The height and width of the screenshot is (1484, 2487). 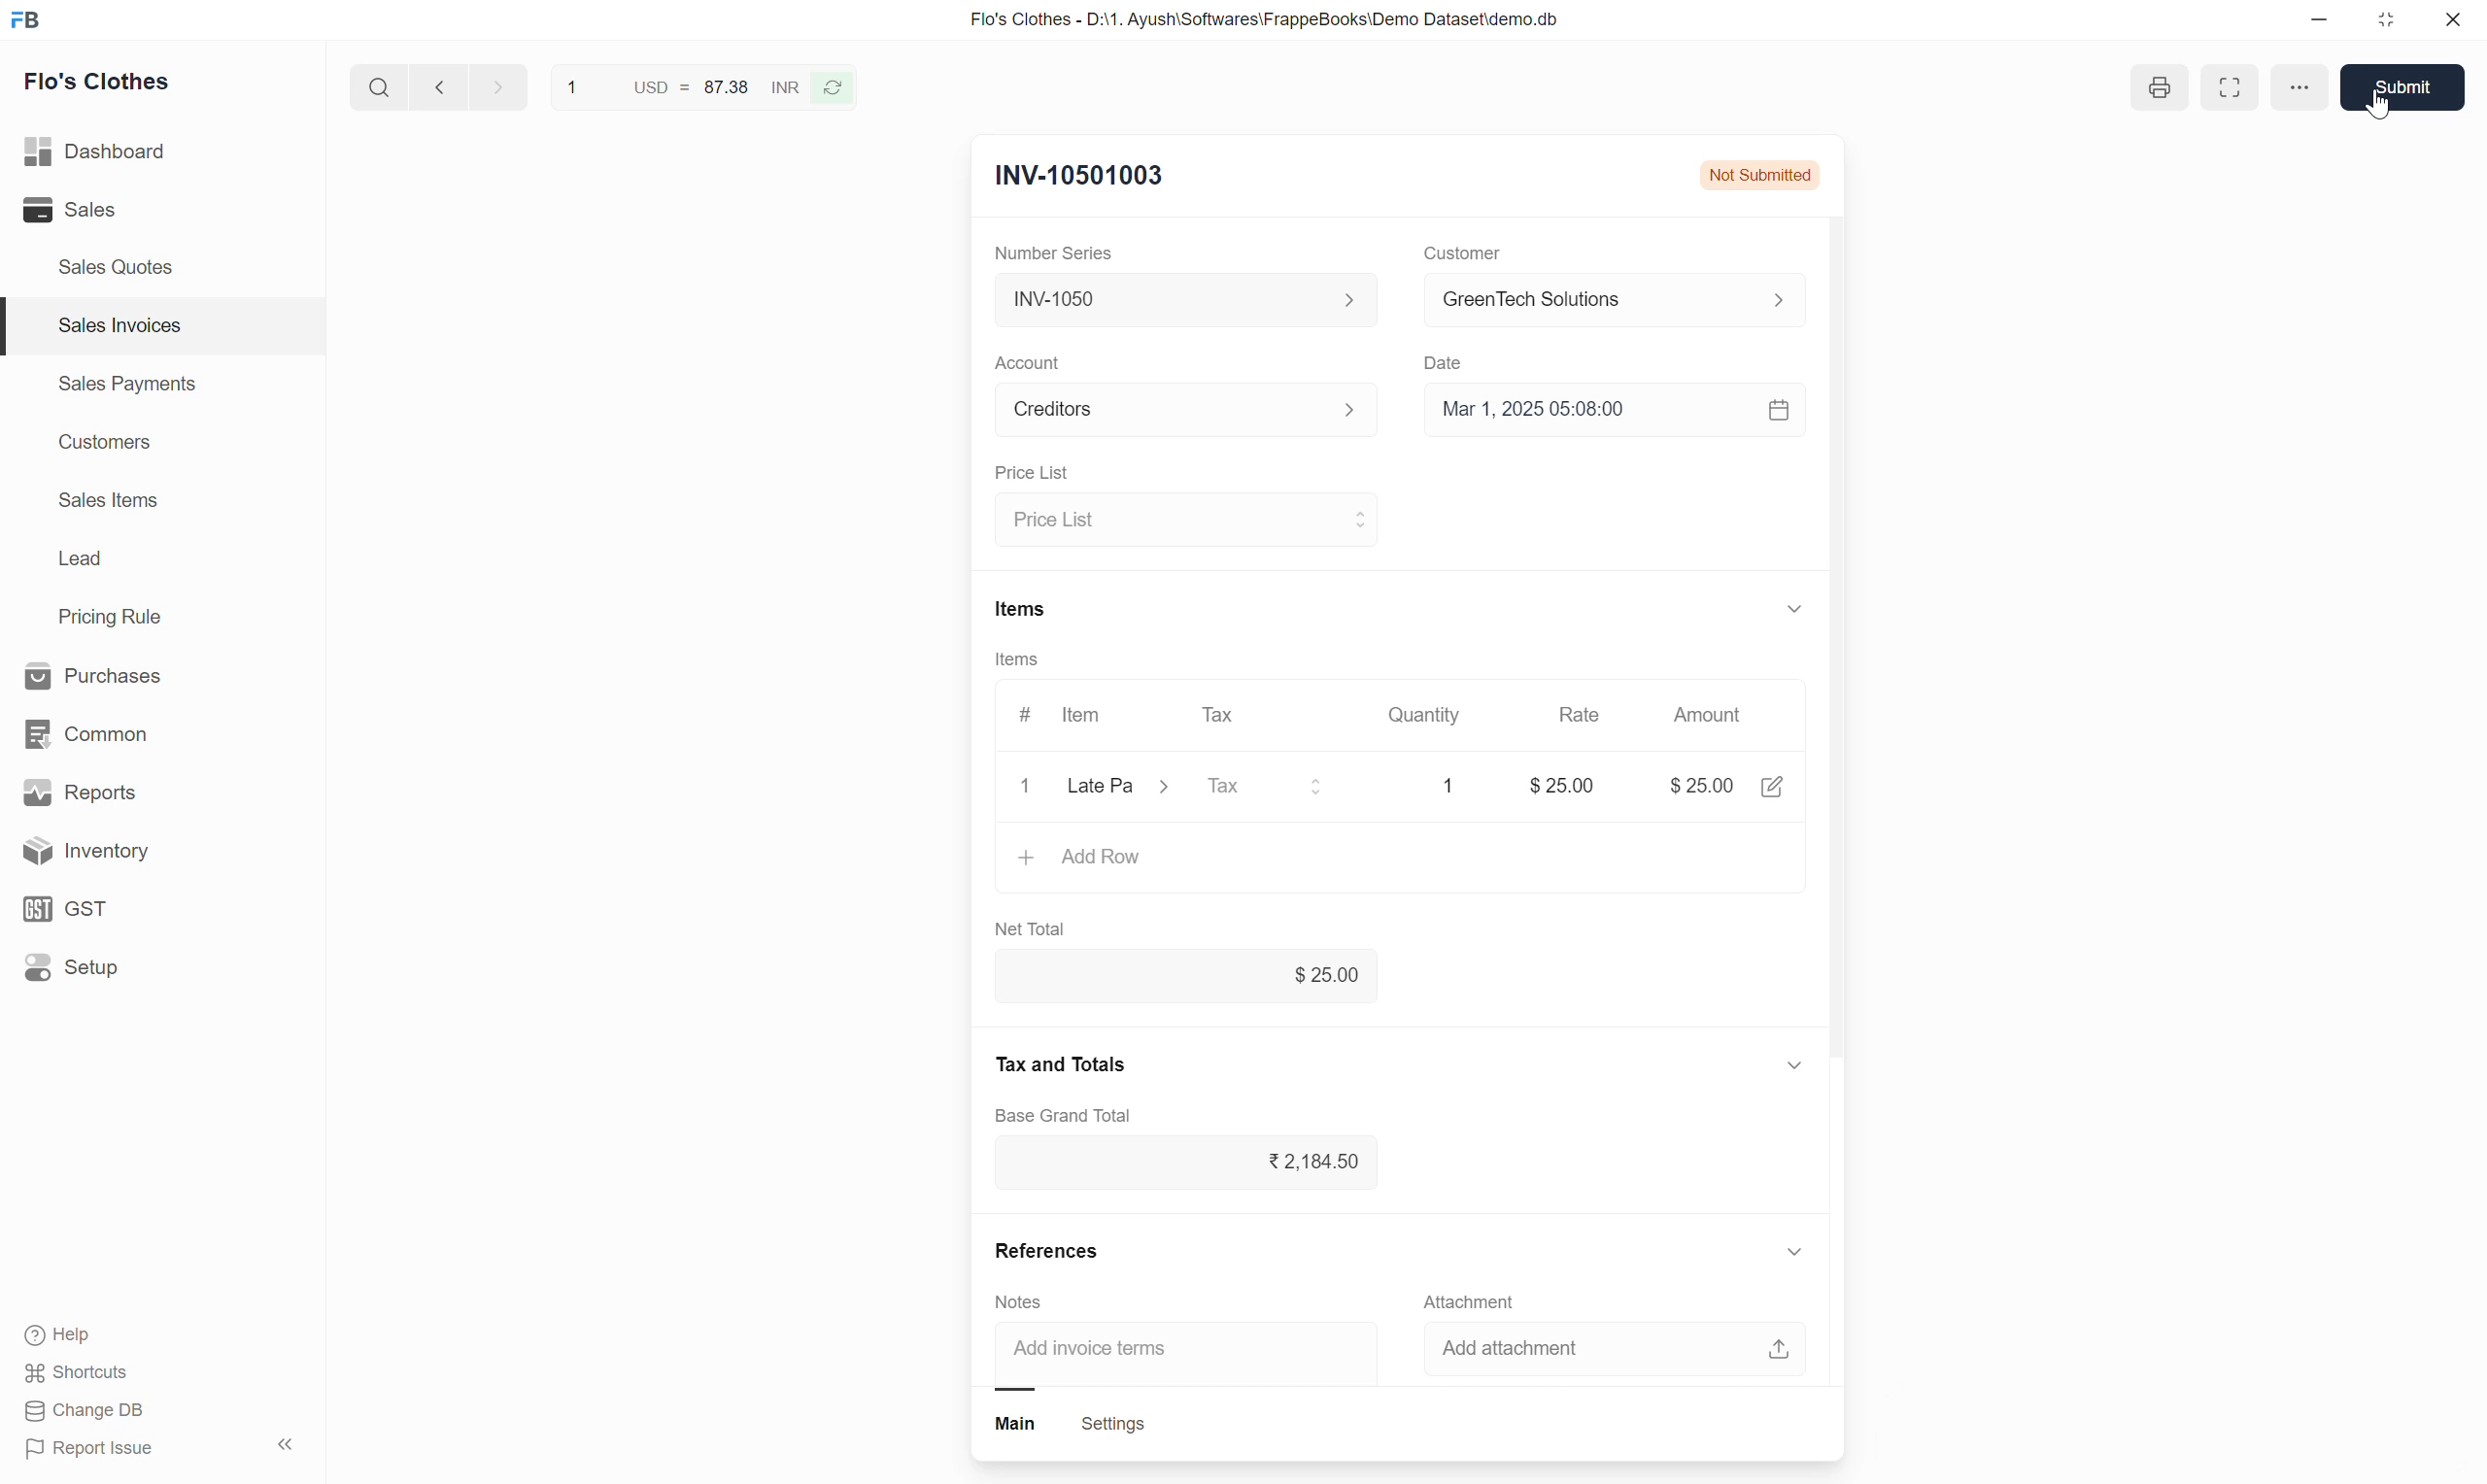 What do you see at coordinates (1181, 1171) in the screenshot?
I see `tax input box` at bounding box center [1181, 1171].